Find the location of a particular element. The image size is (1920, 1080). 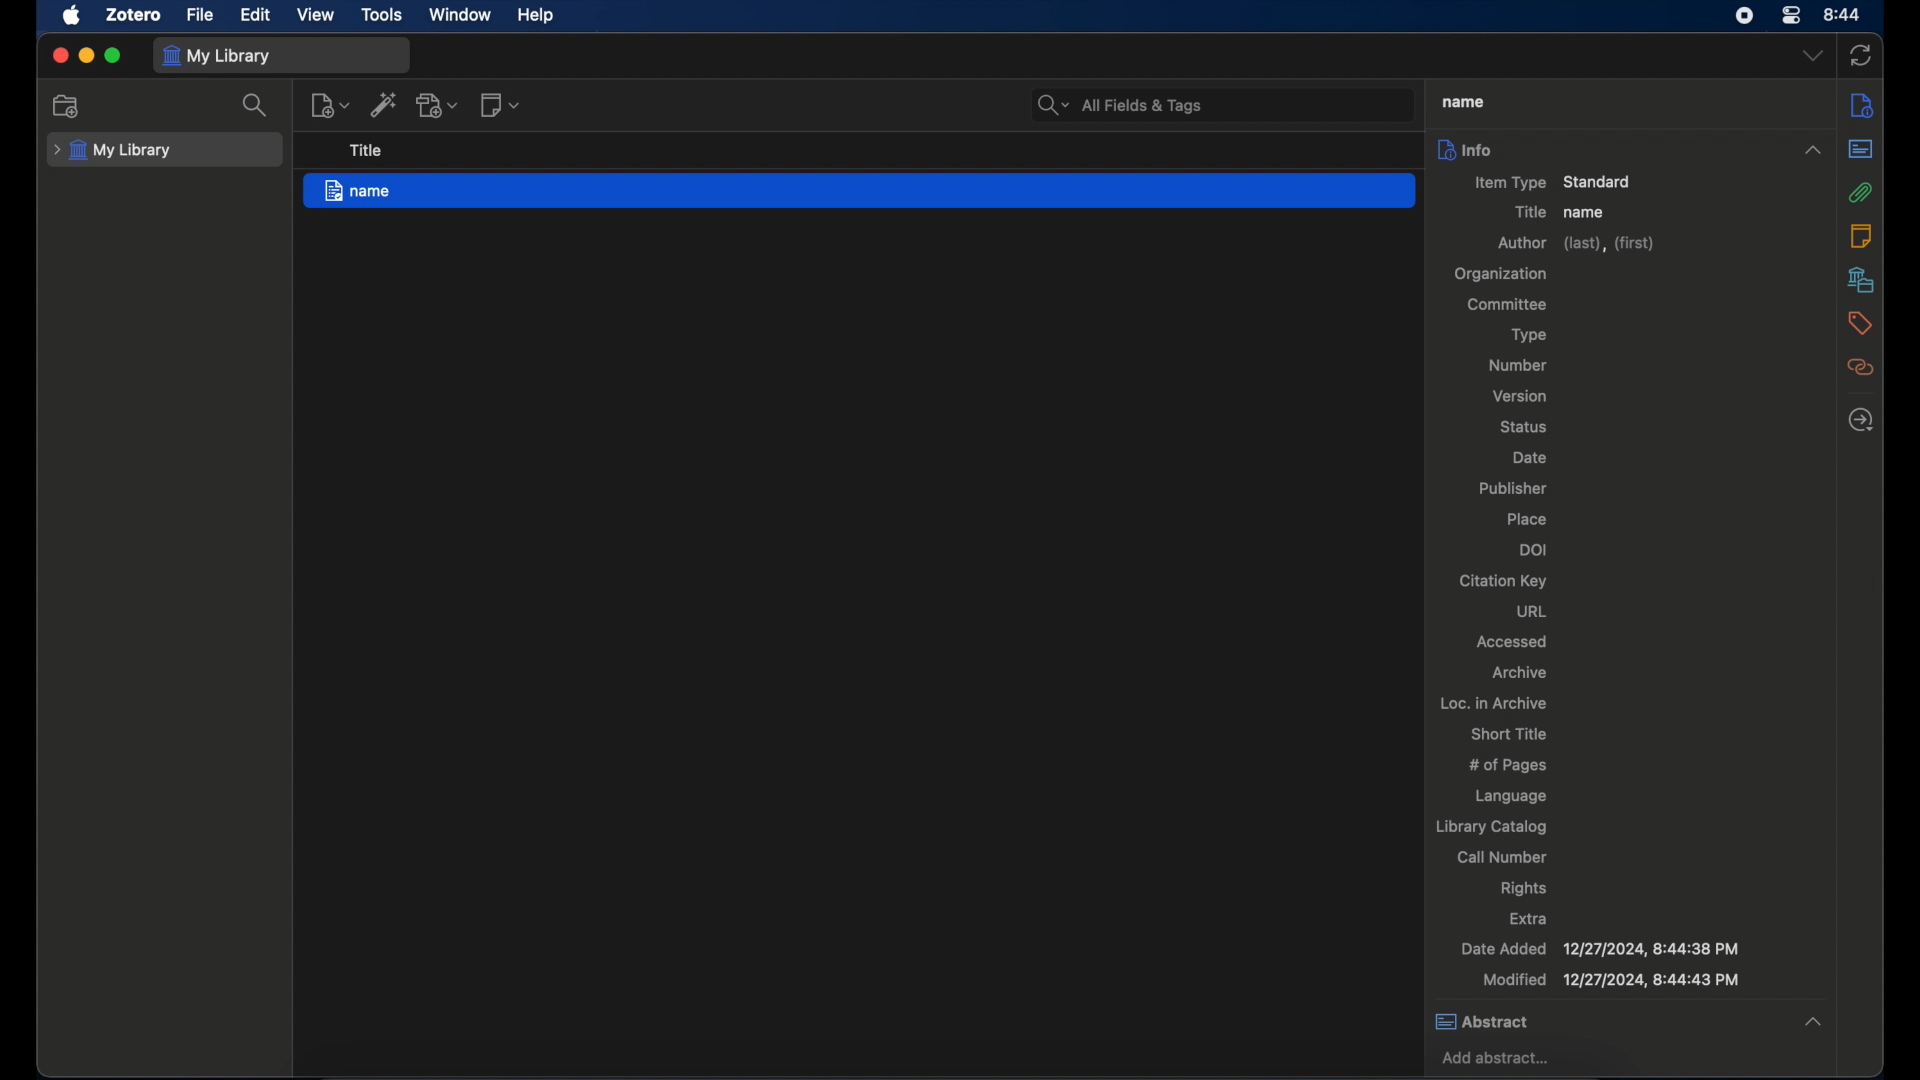

abstract is located at coordinates (1600, 1022).